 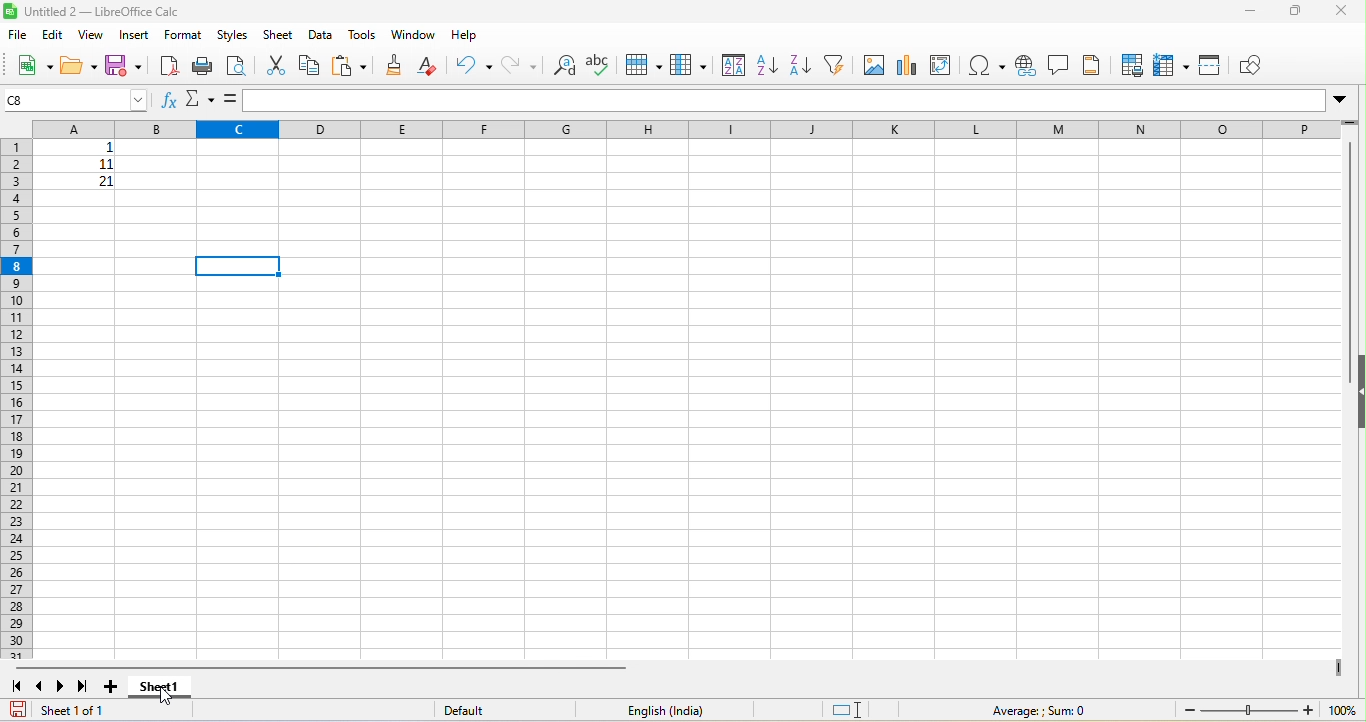 What do you see at coordinates (1256, 67) in the screenshot?
I see `show draw function` at bounding box center [1256, 67].